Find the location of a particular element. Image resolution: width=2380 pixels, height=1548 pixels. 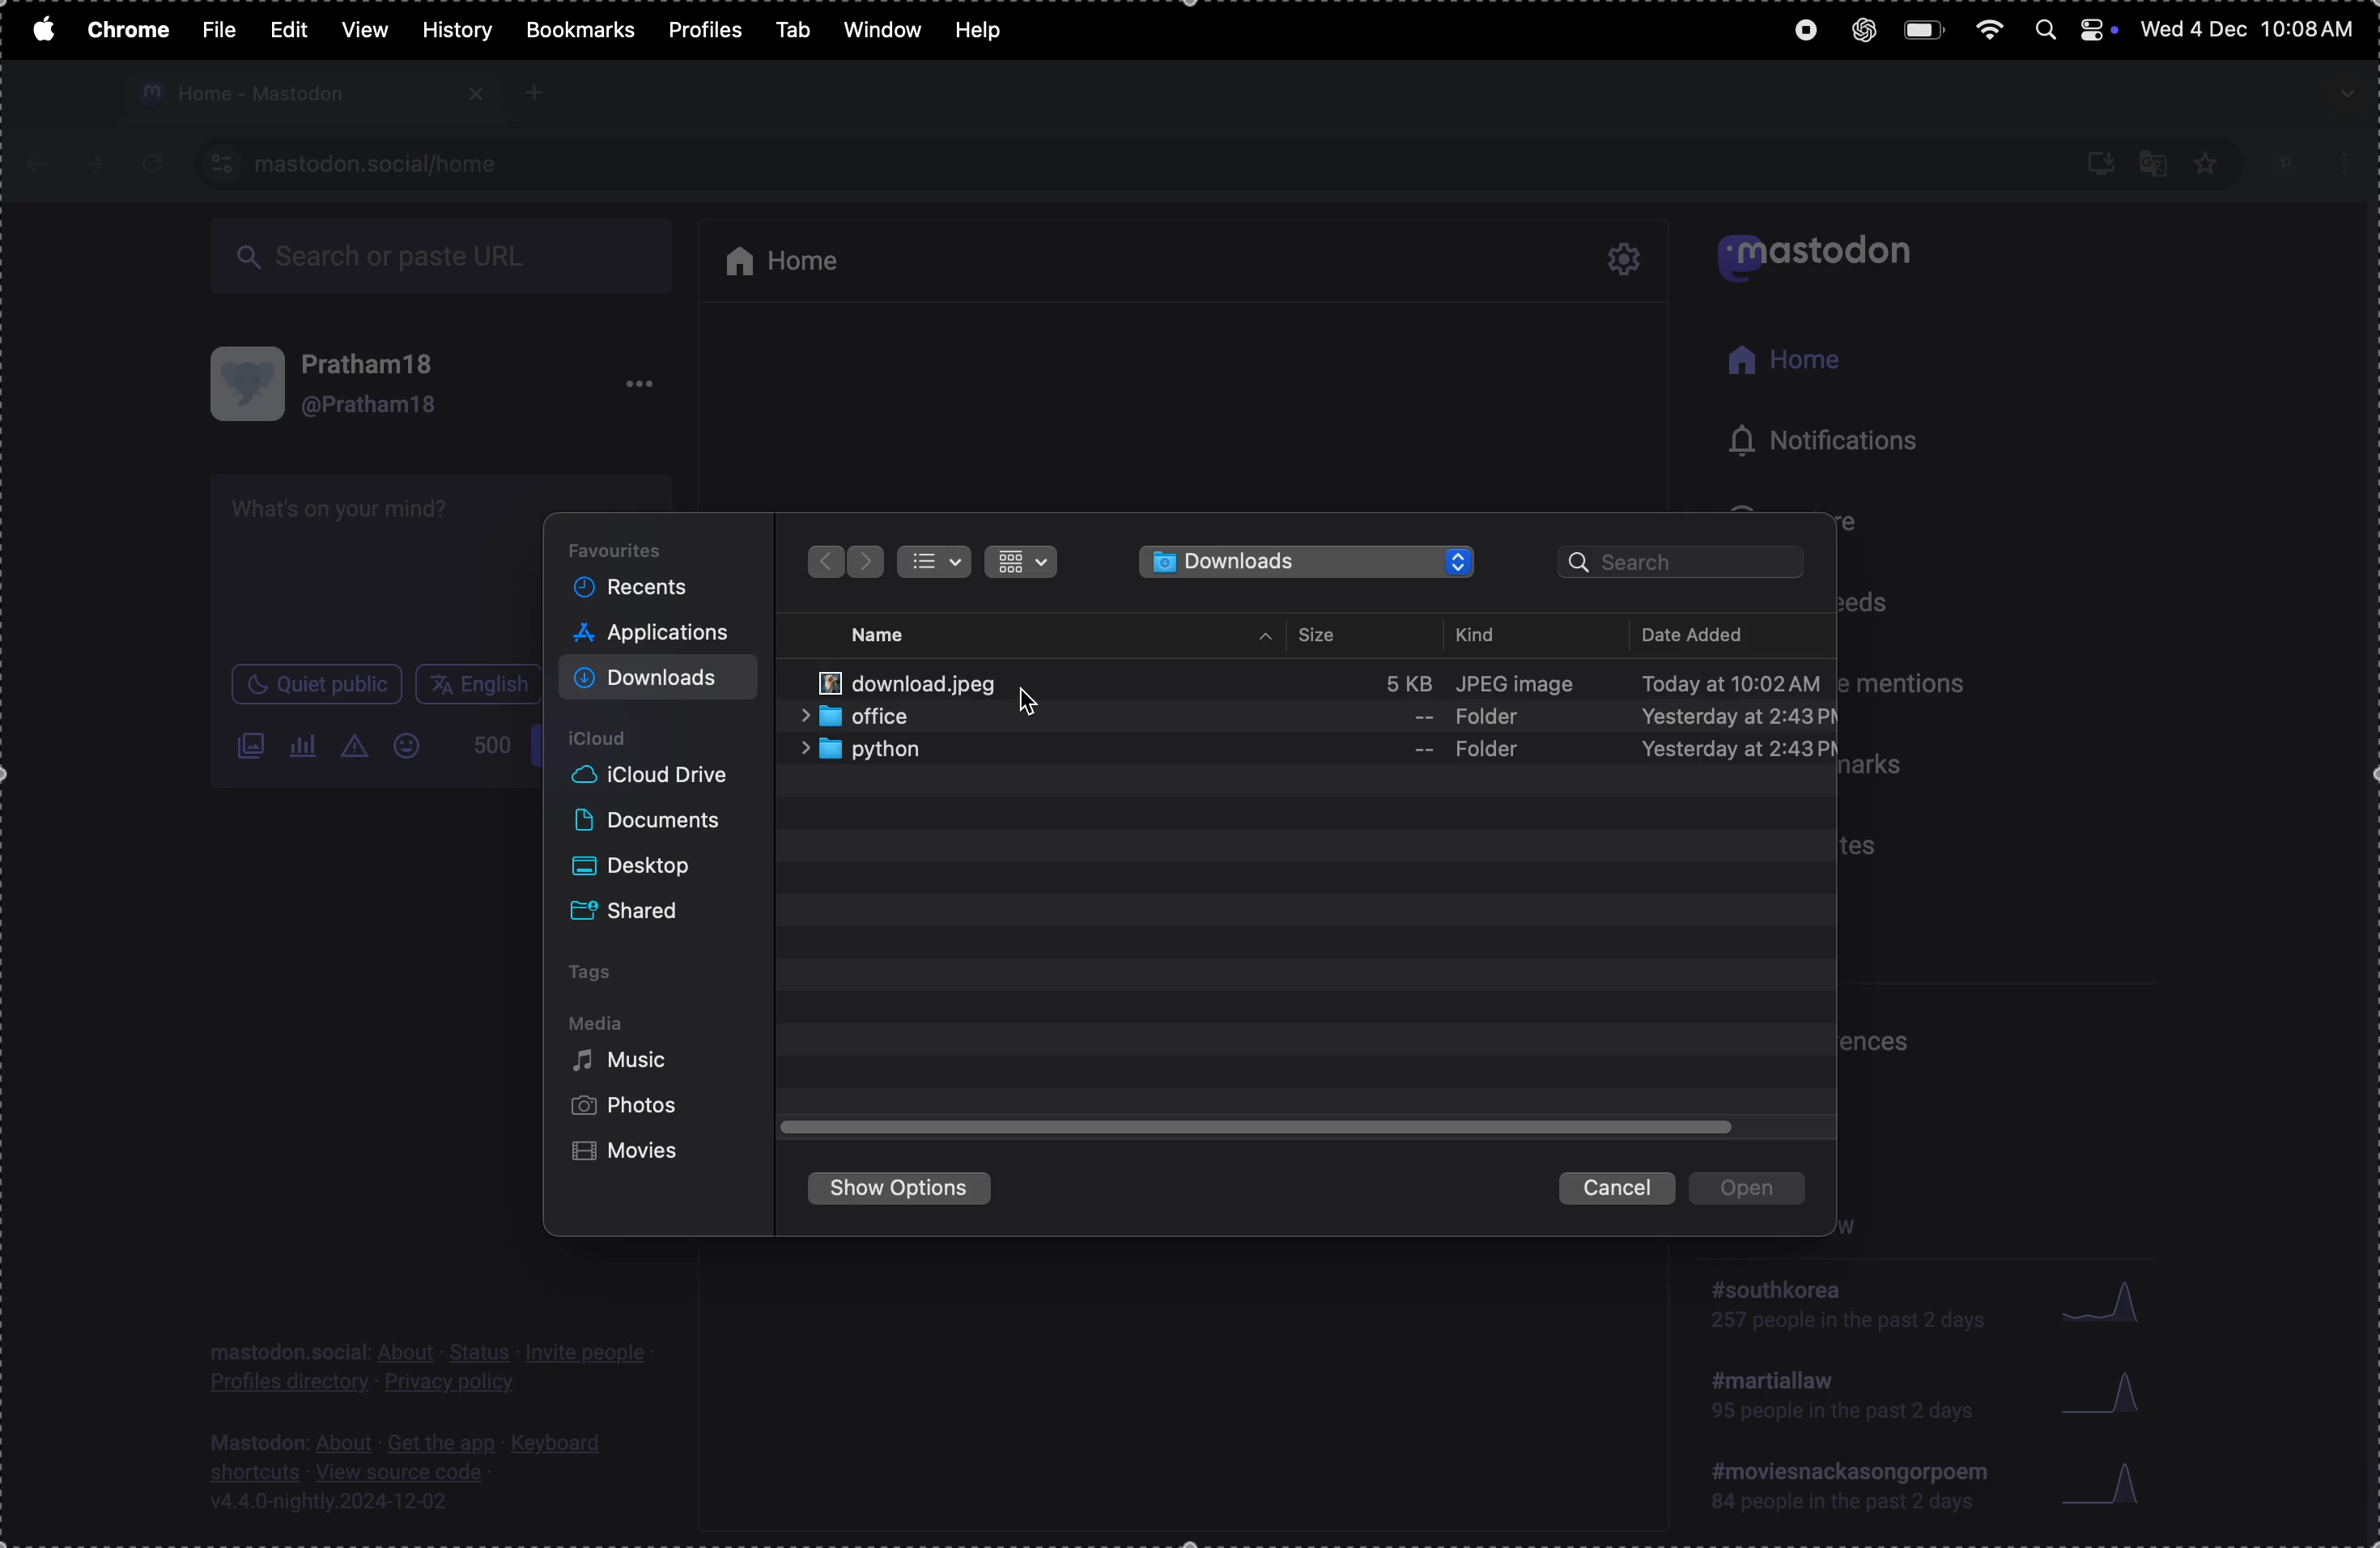

English is located at coordinates (479, 684).